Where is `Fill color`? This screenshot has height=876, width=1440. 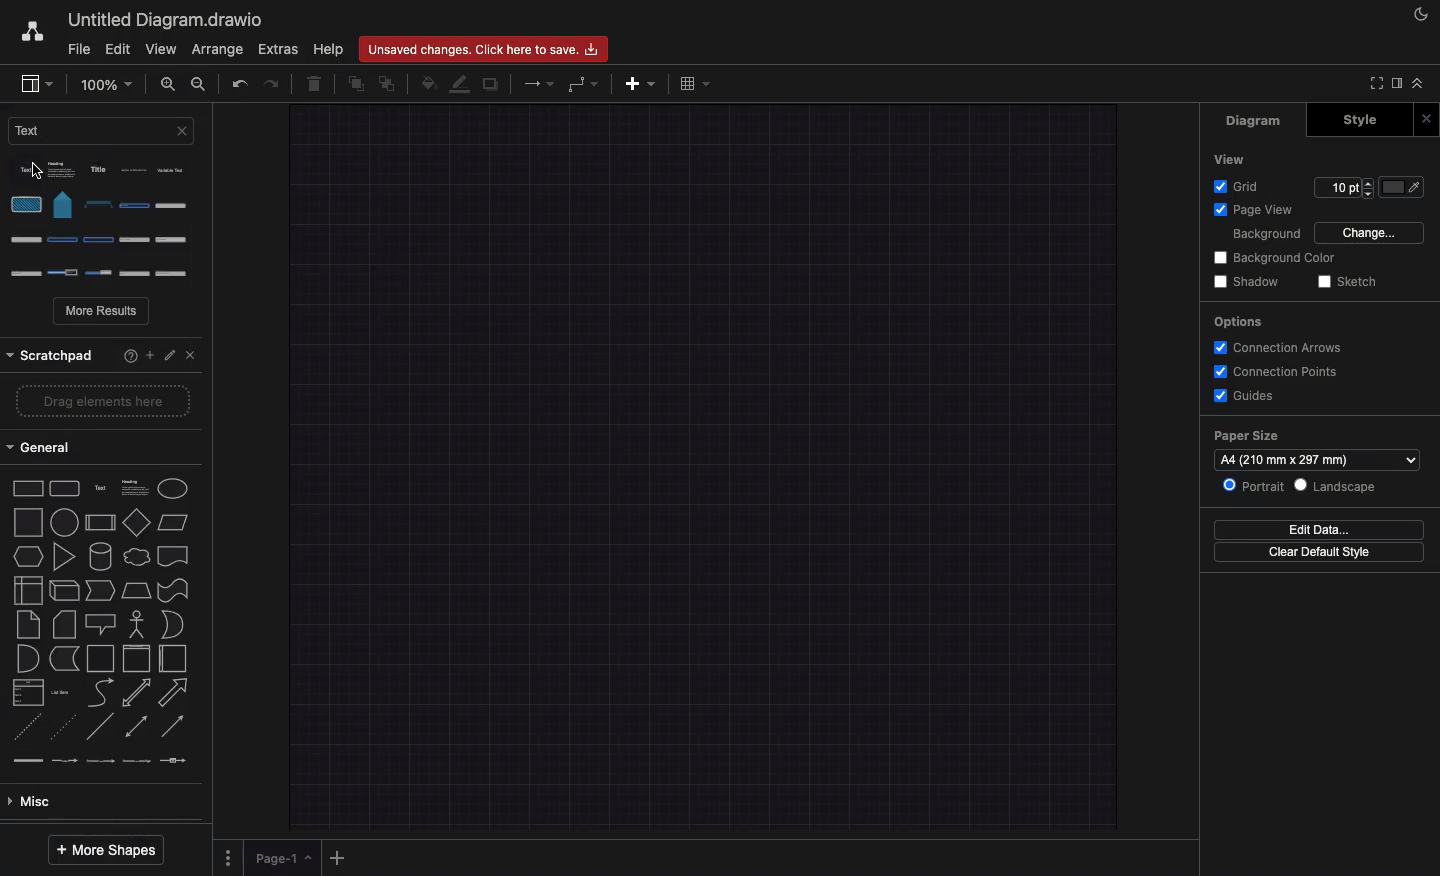 Fill color is located at coordinates (429, 83).